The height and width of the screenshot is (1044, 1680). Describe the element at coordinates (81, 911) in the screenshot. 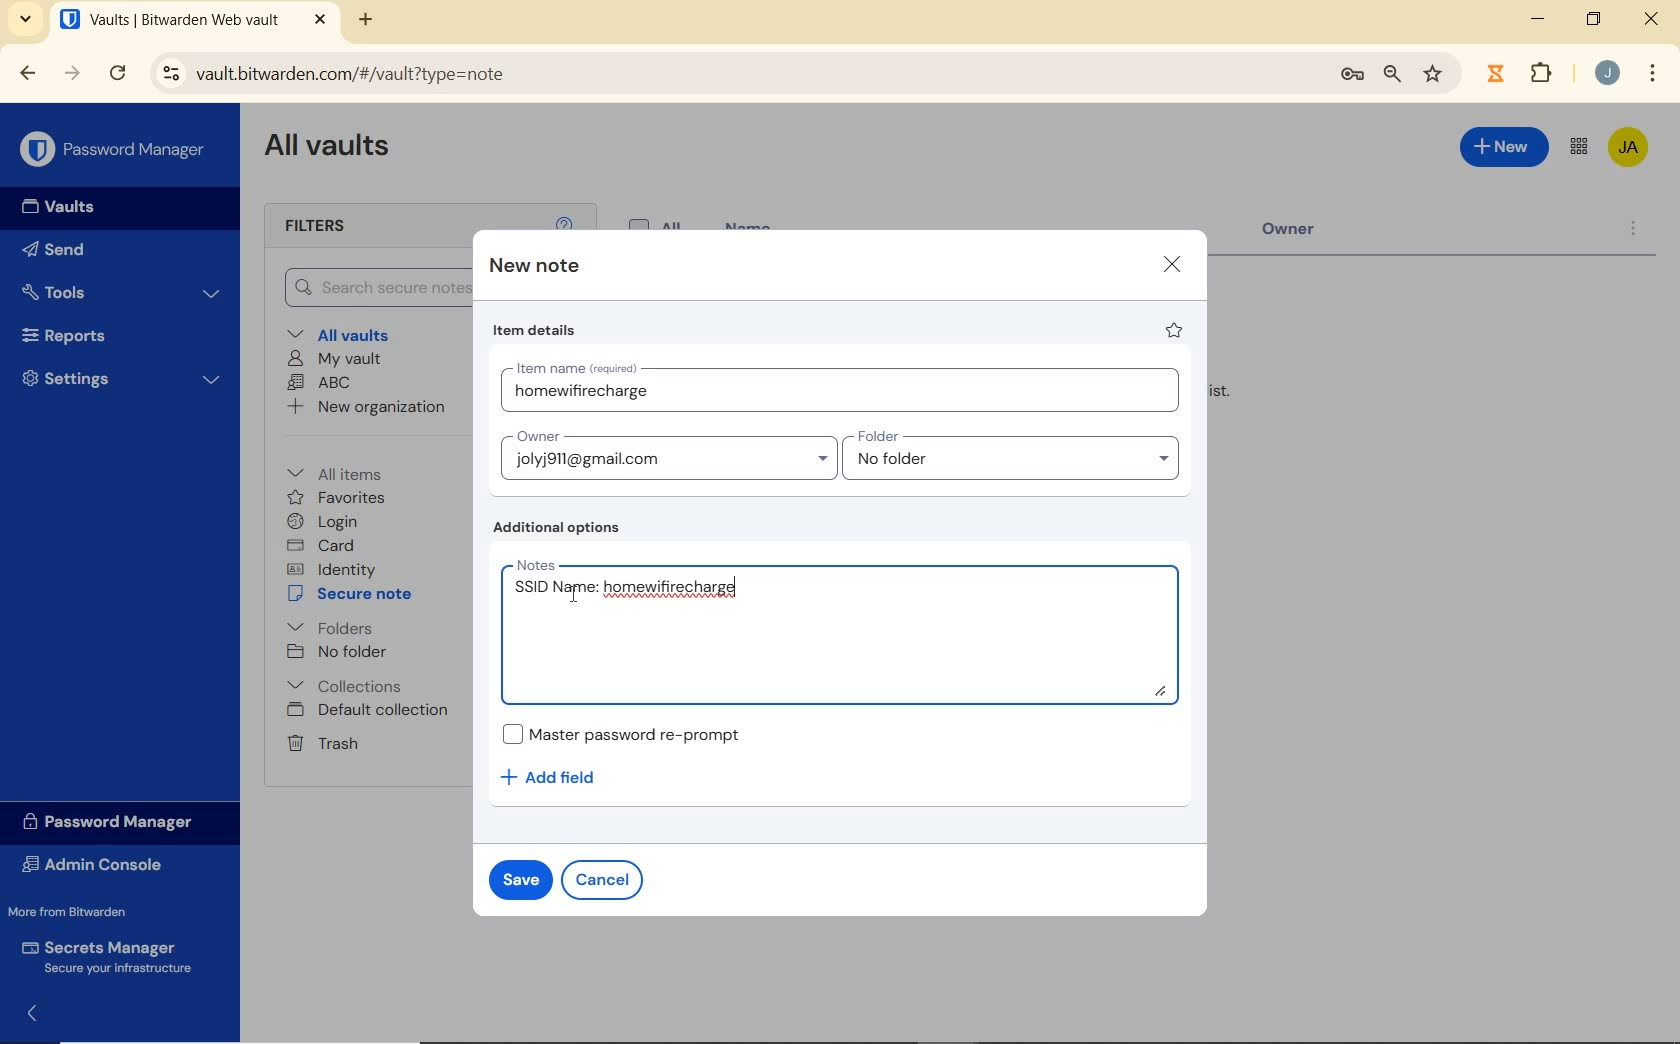

I see `More from Bitwarden` at that location.